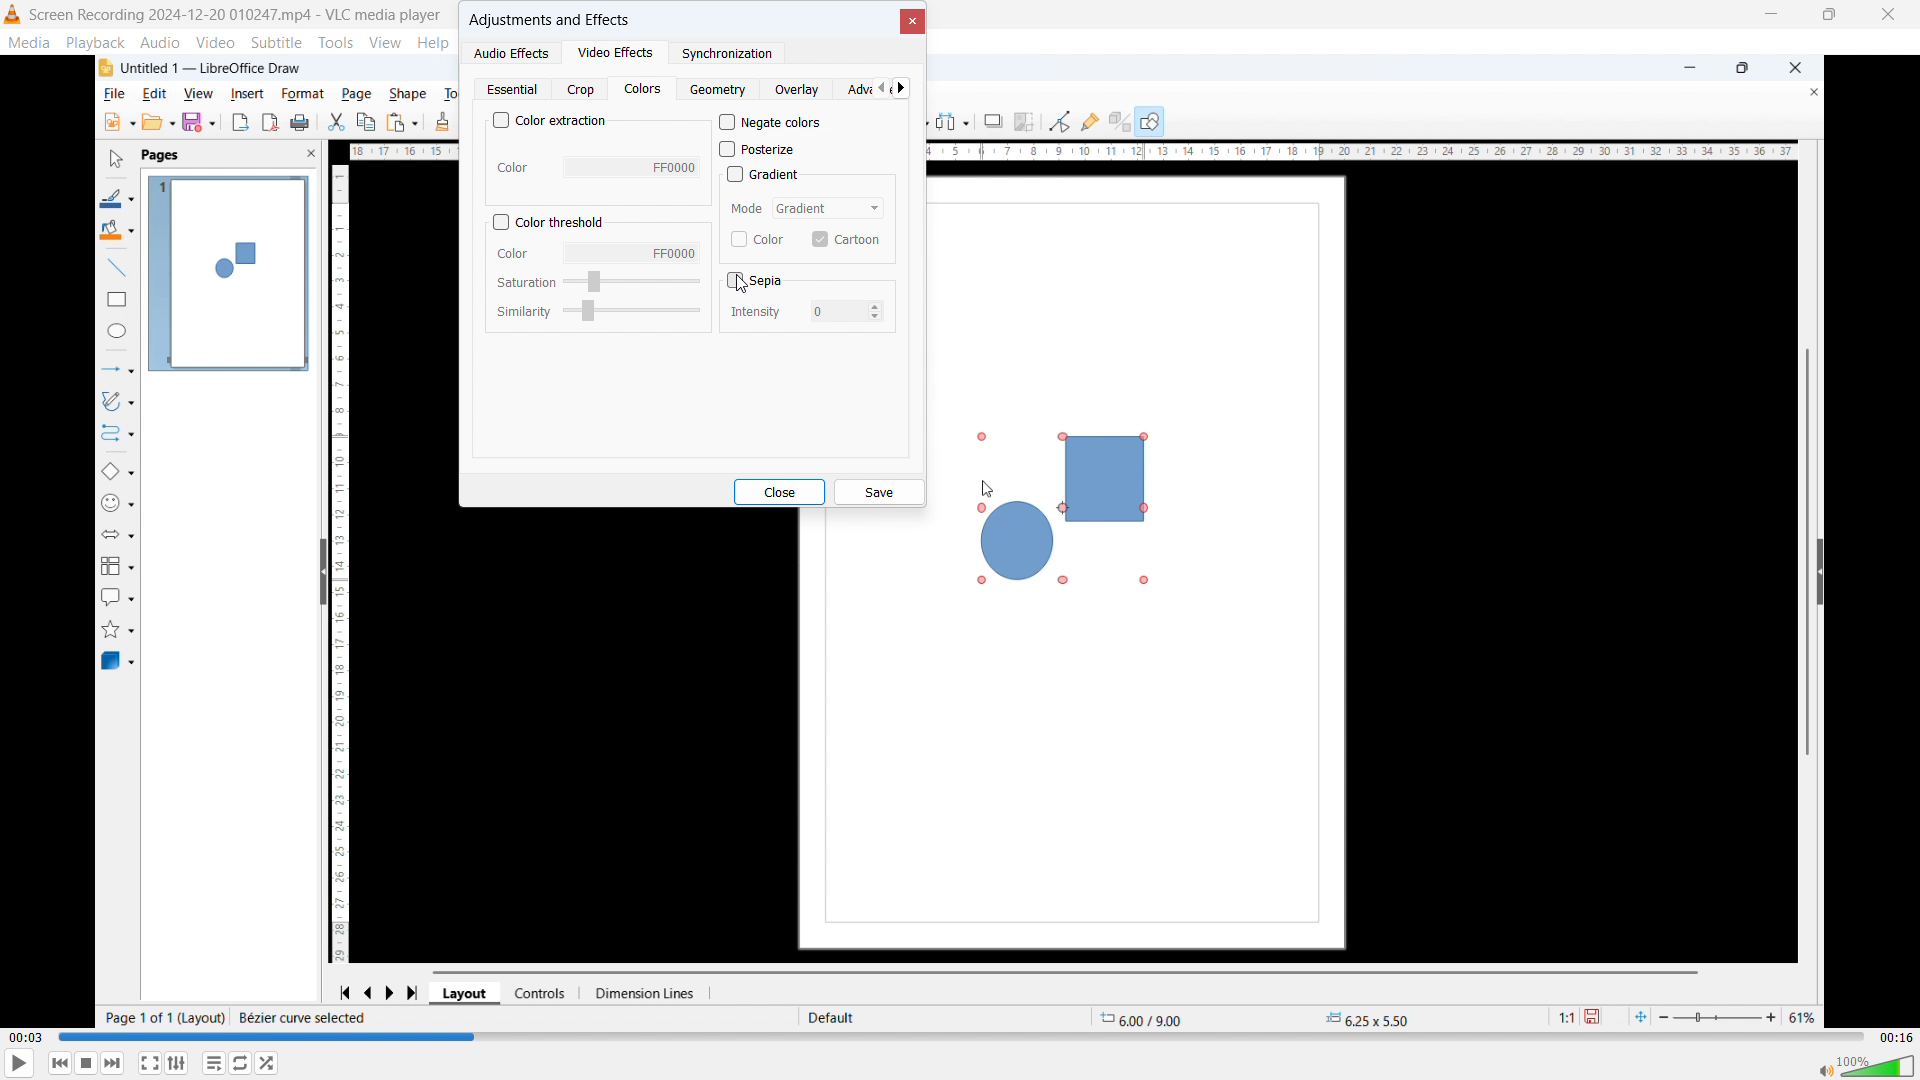  What do you see at coordinates (269, 1063) in the screenshot?
I see `random` at bounding box center [269, 1063].